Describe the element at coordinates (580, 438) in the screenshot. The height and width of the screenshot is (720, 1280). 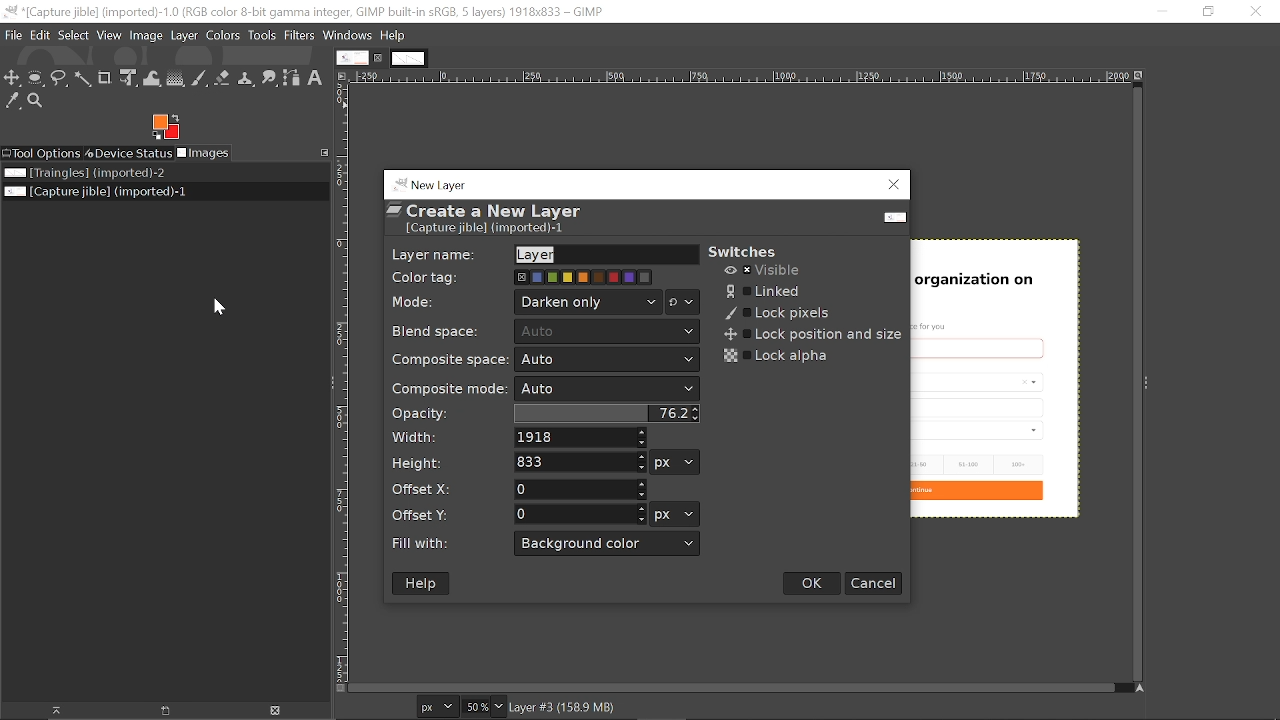
I see `Width` at that location.